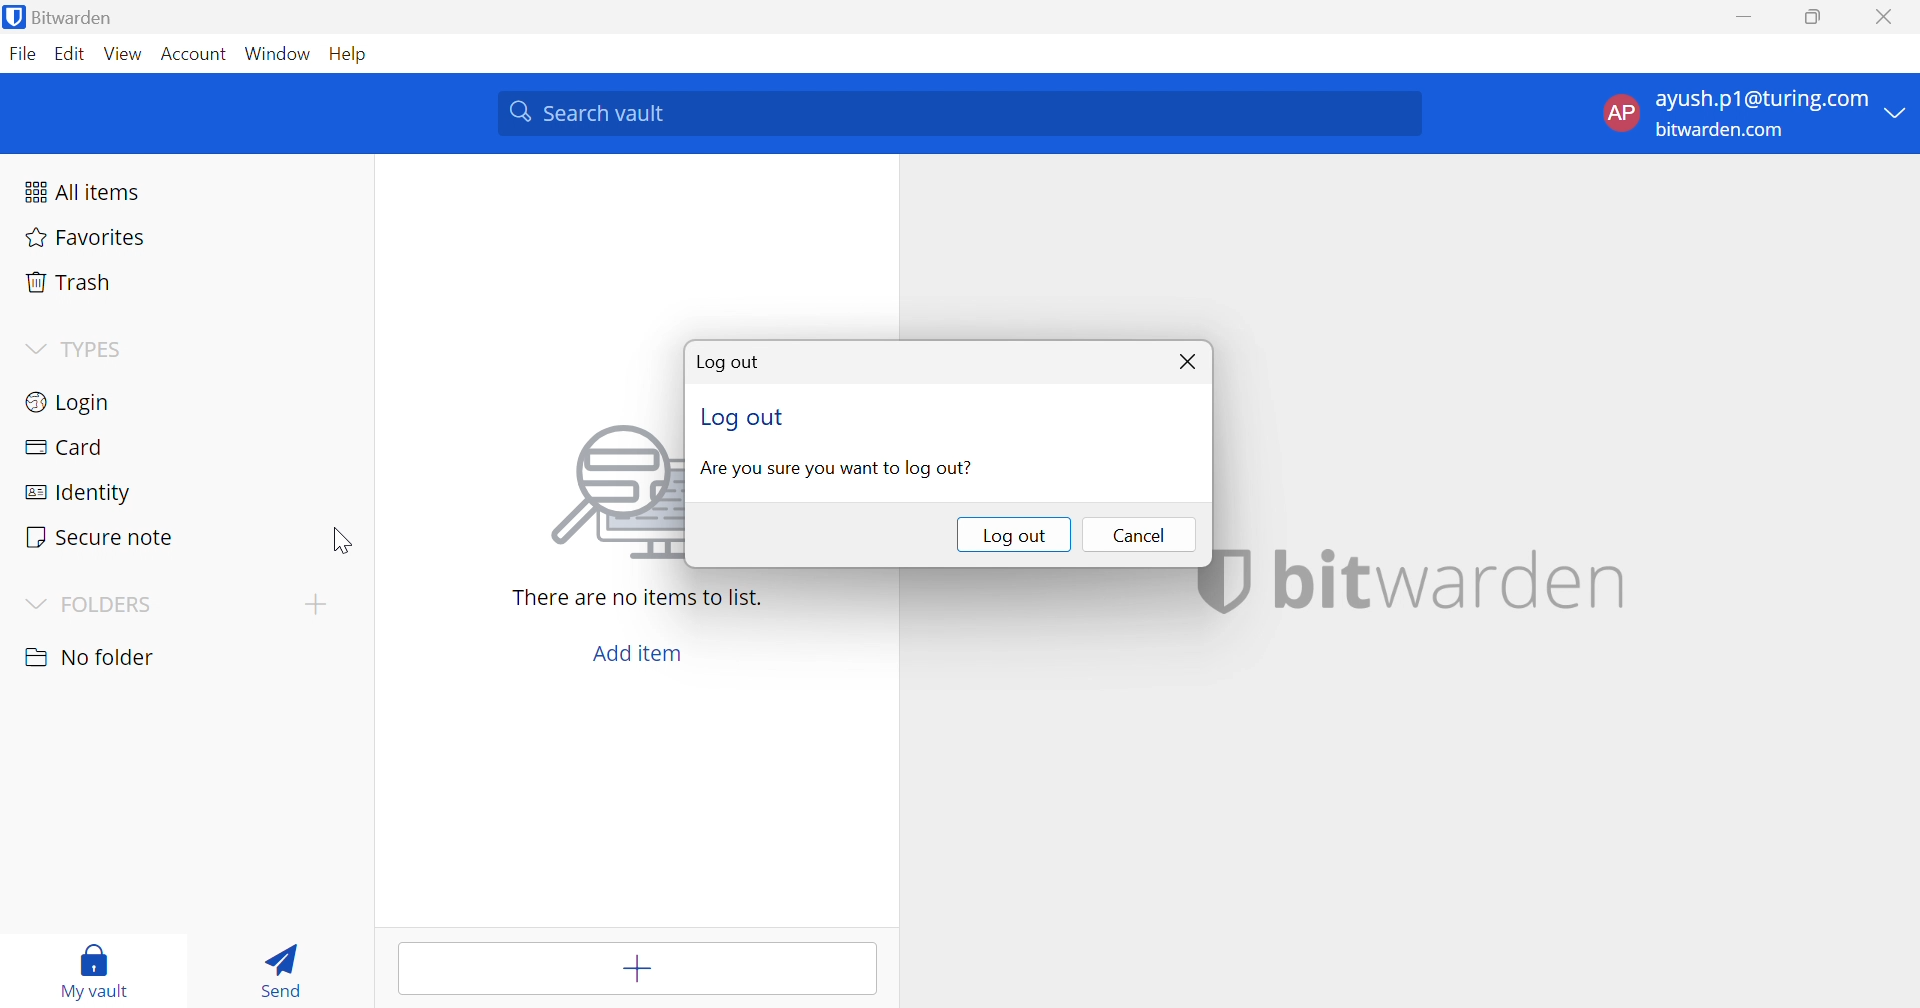 The width and height of the screenshot is (1920, 1008). Describe the element at coordinates (1191, 362) in the screenshot. I see `Close` at that location.